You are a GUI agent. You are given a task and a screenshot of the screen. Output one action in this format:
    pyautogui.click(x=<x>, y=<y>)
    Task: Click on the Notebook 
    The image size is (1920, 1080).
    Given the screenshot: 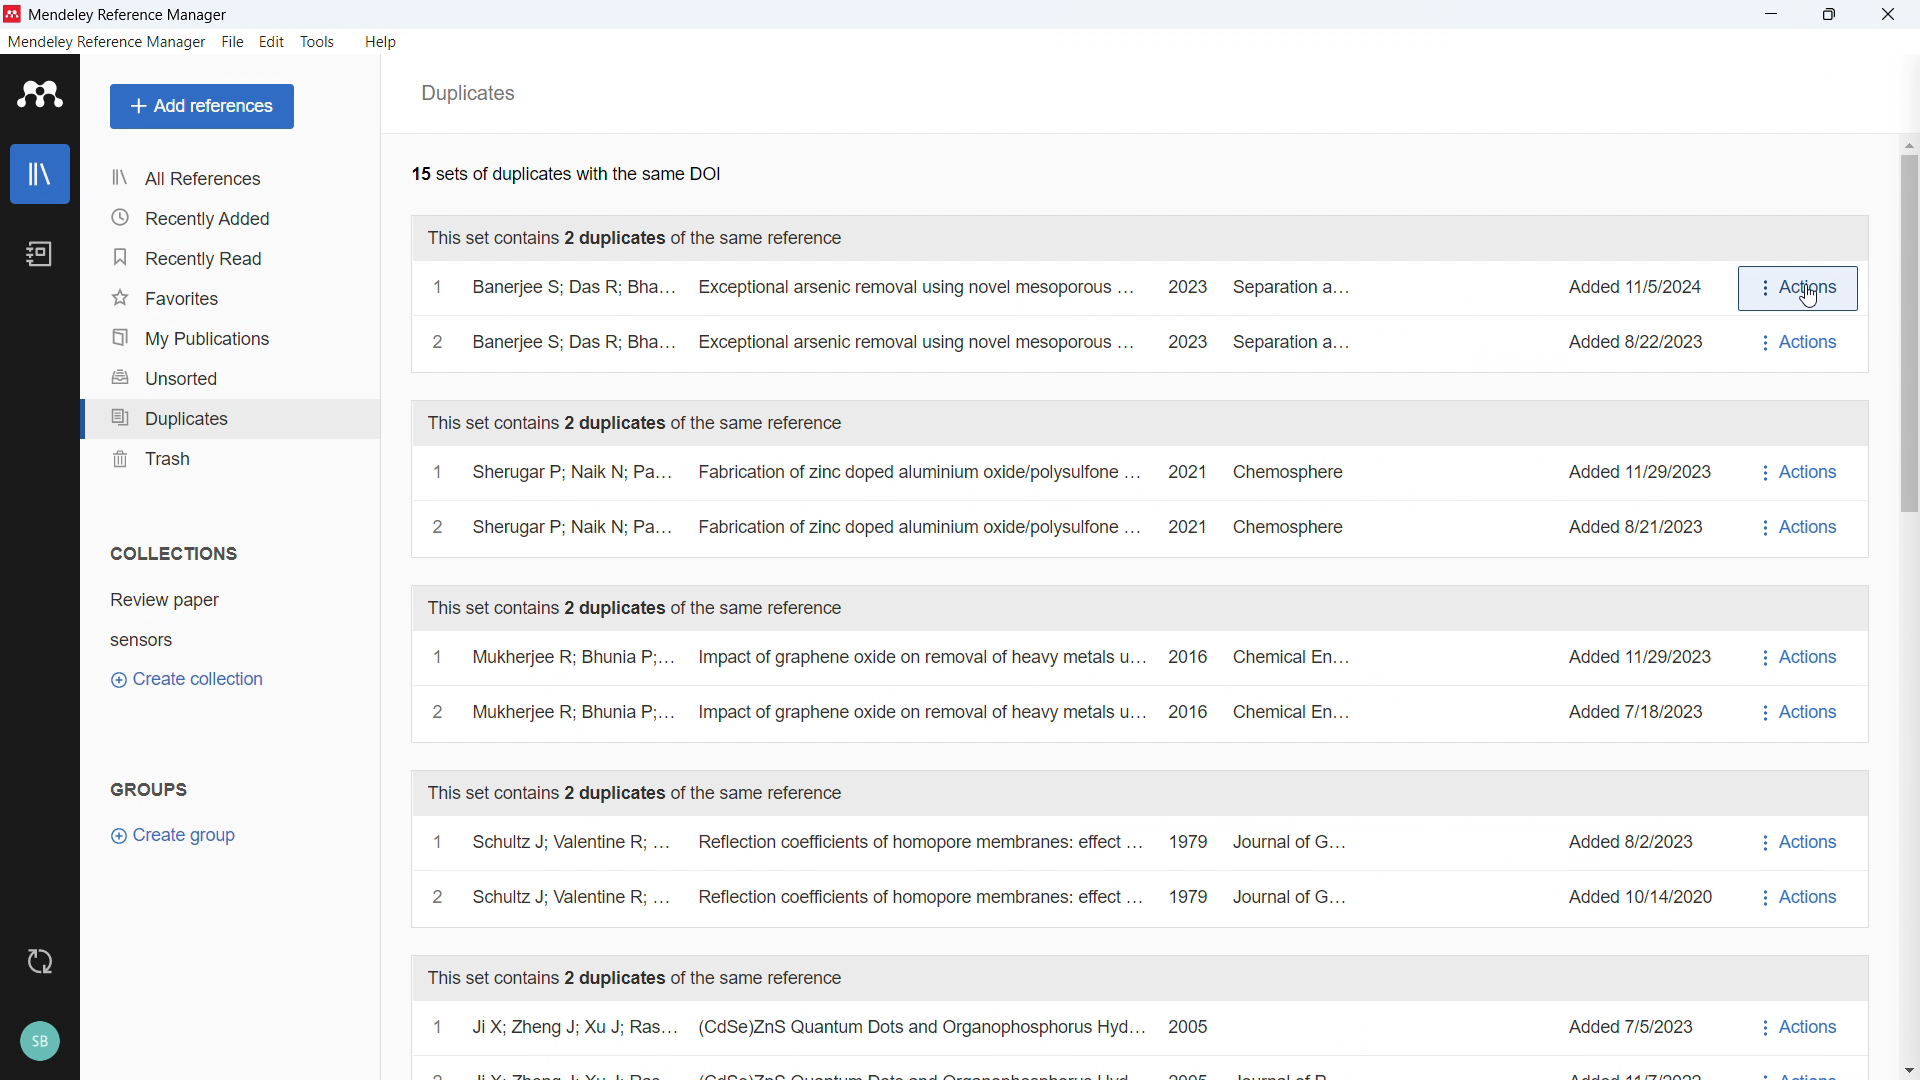 What is the action you would take?
    pyautogui.click(x=40, y=254)
    